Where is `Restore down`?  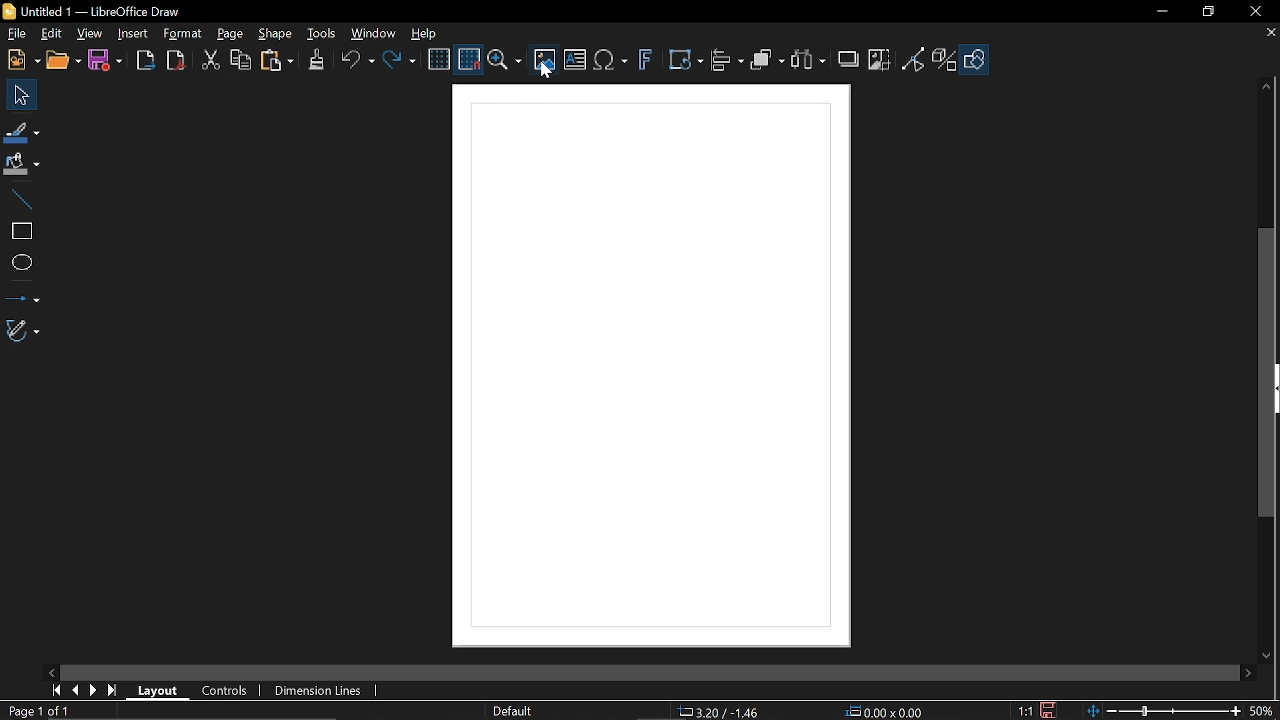
Restore down is located at coordinates (1205, 11).